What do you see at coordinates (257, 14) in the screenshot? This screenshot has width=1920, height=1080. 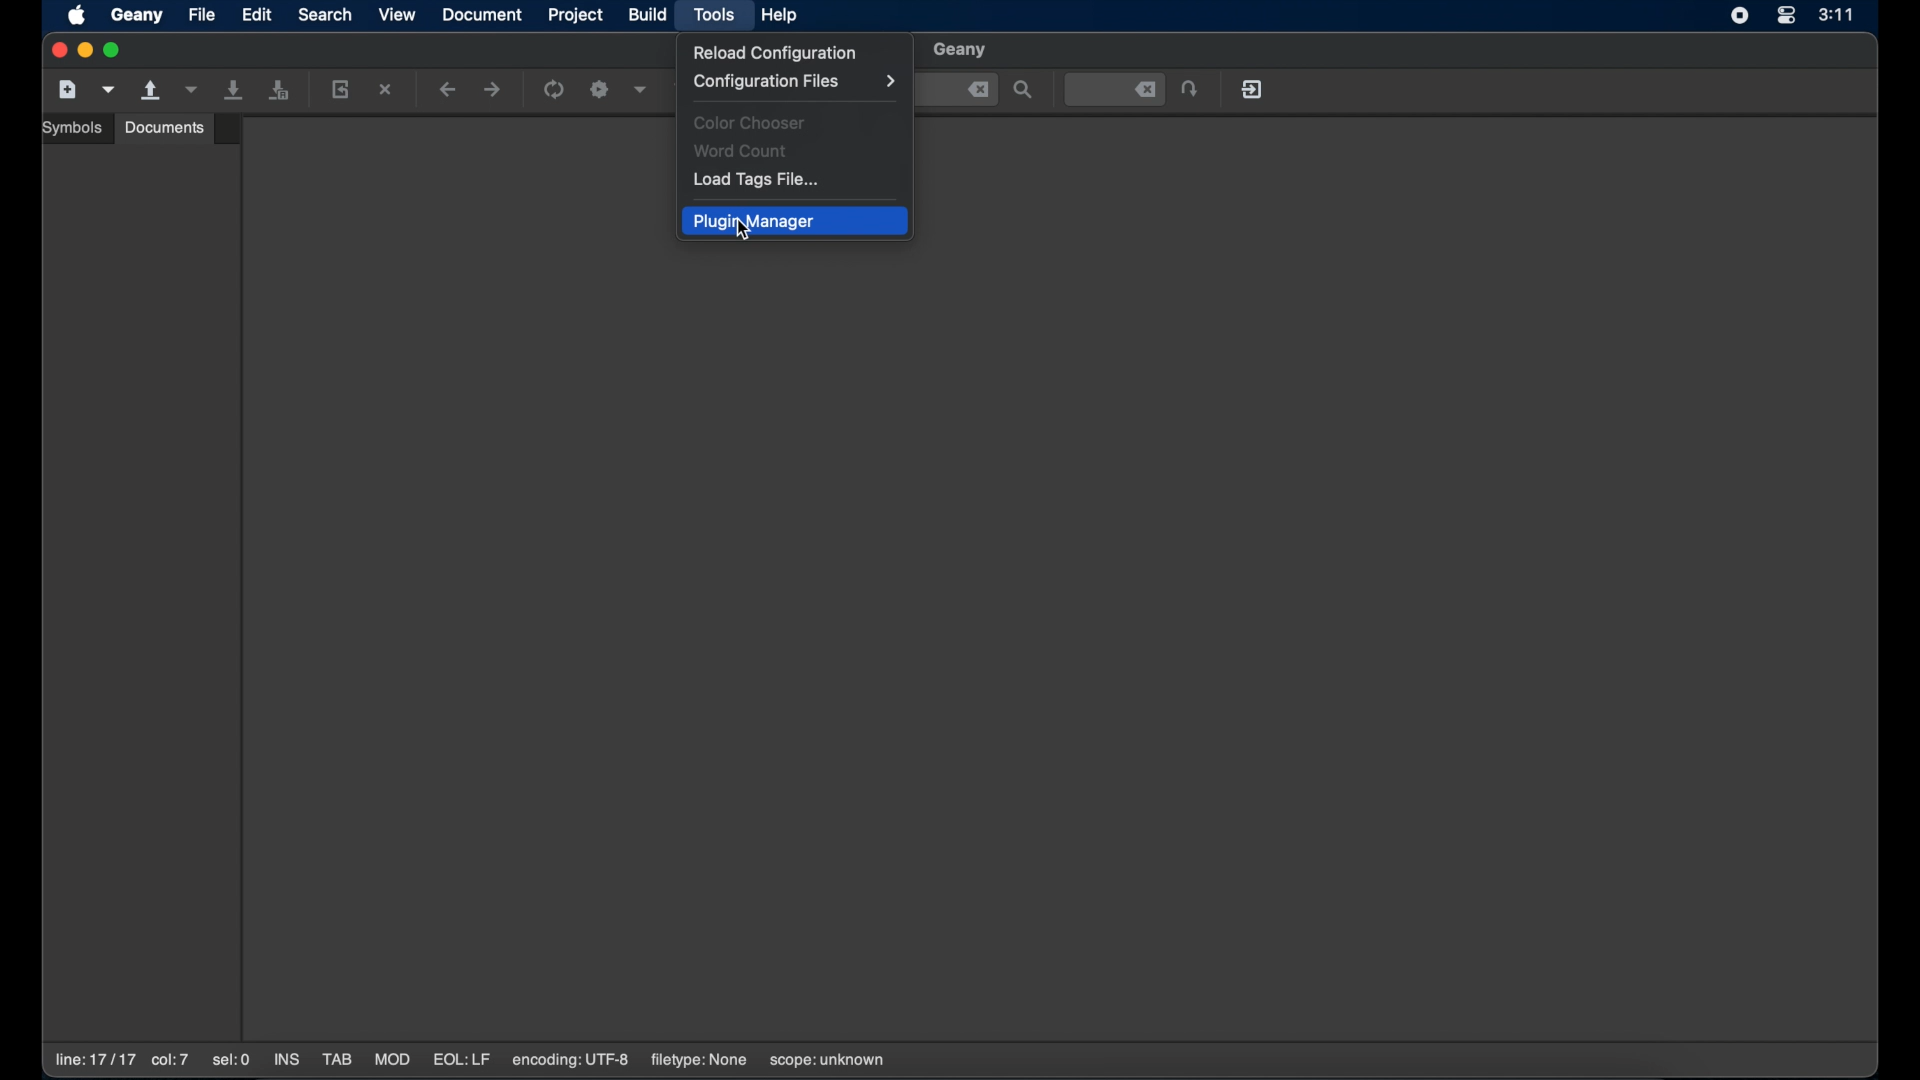 I see `edit` at bounding box center [257, 14].